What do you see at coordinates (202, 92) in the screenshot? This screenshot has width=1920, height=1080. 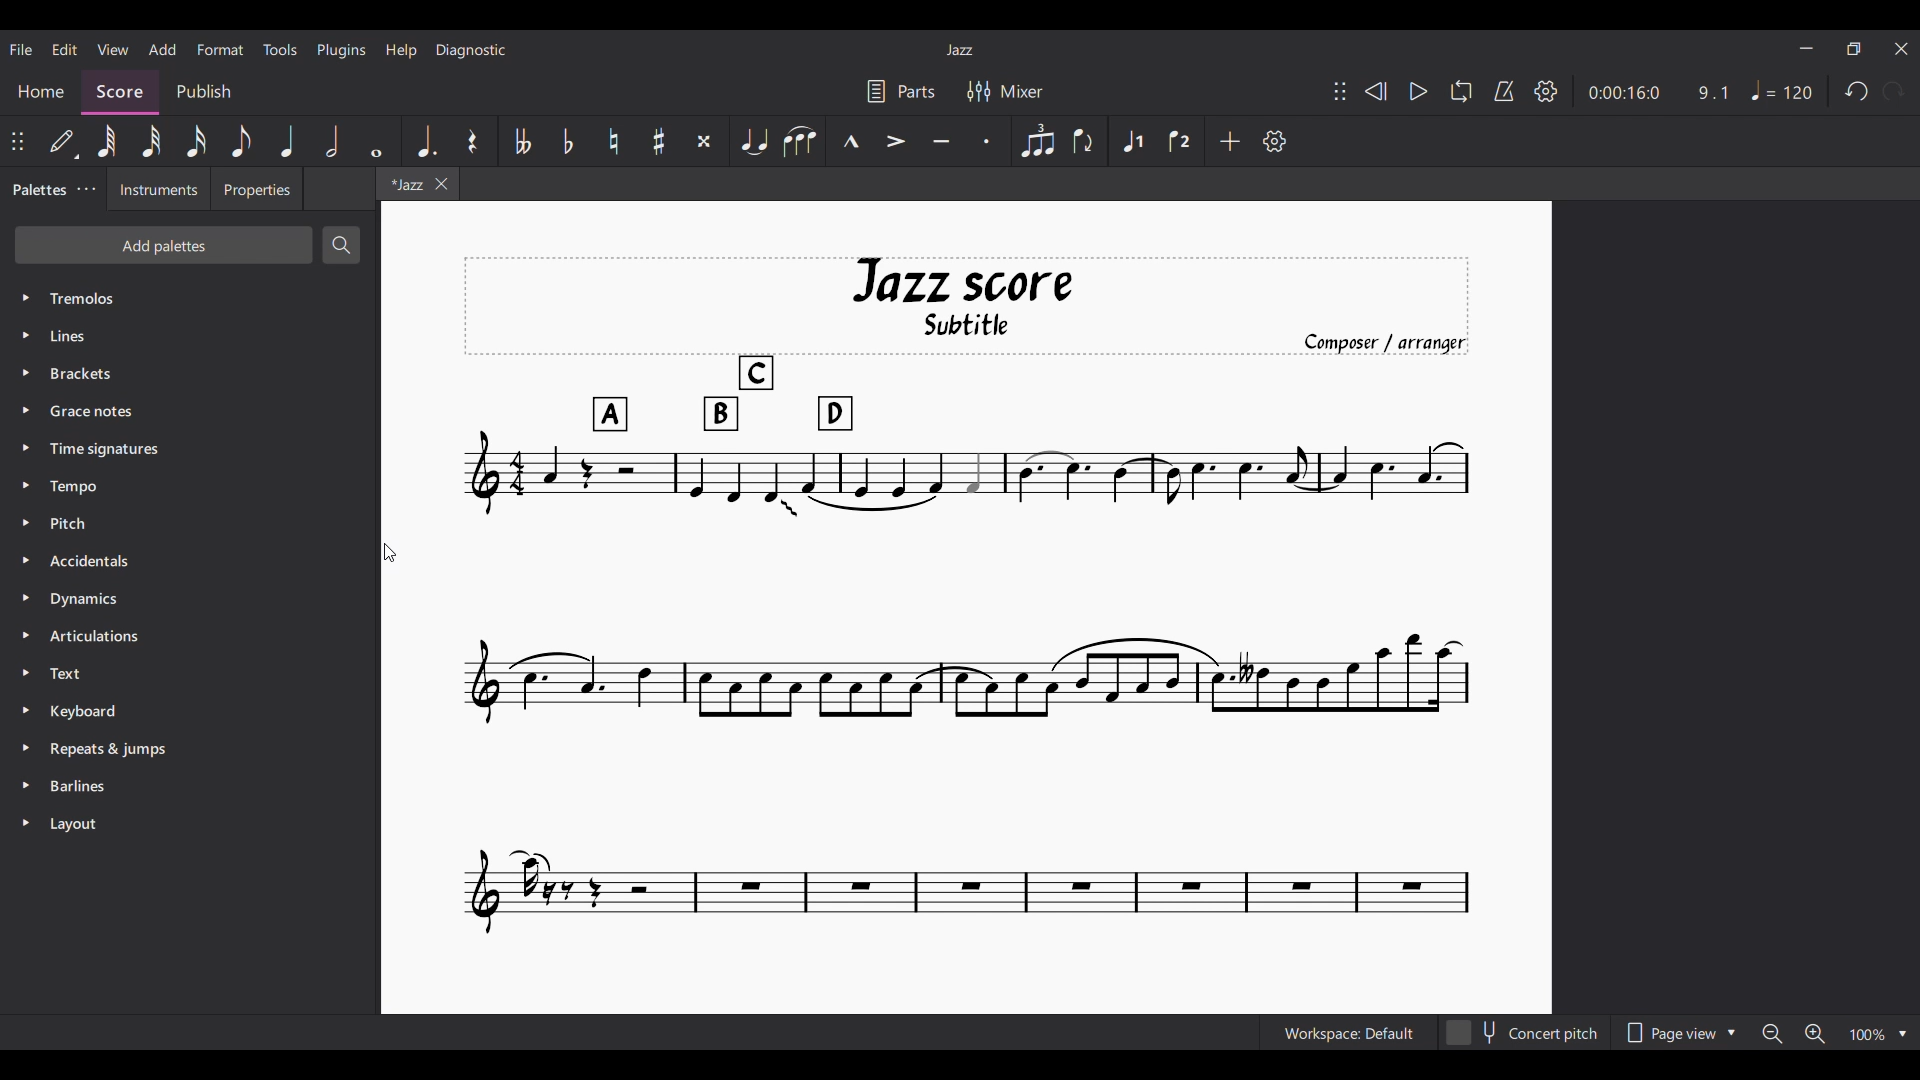 I see `Publish section` at bounding box center [202, 92].